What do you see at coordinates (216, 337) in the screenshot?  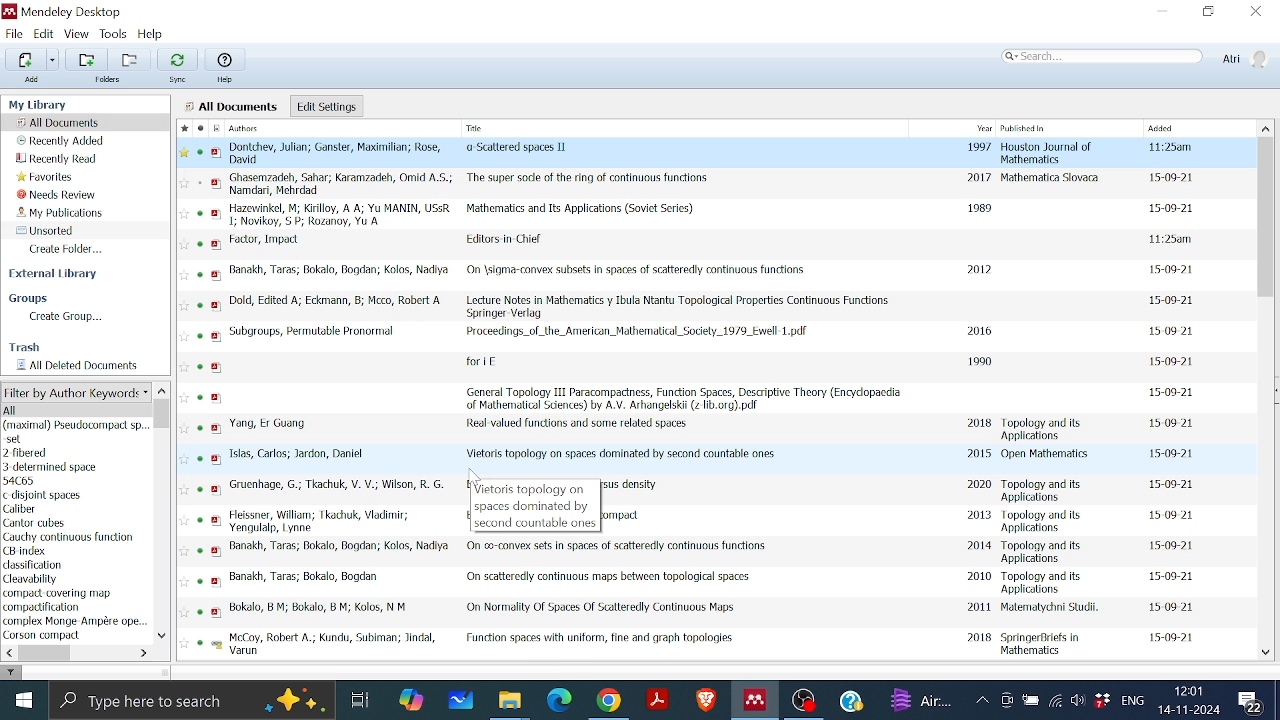 I see `pdf` at bounding box center [216, 337].